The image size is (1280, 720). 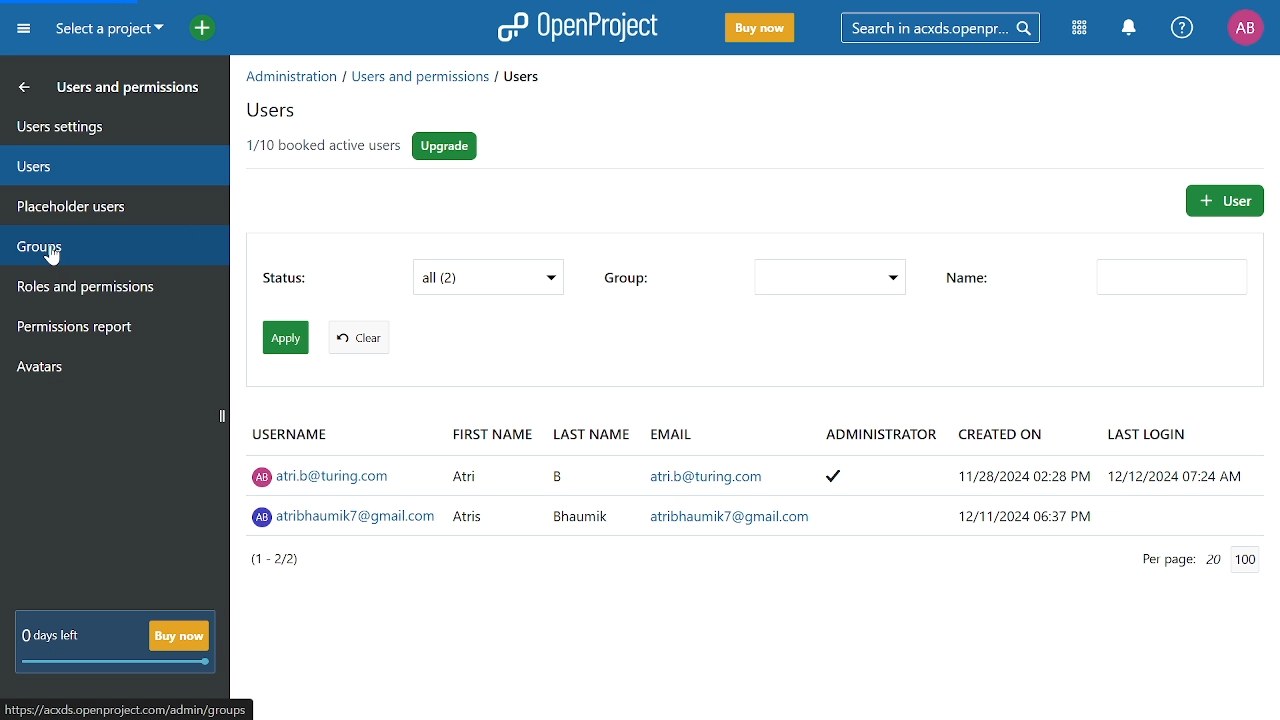 I want to click on search, so click(x=937, y=27).